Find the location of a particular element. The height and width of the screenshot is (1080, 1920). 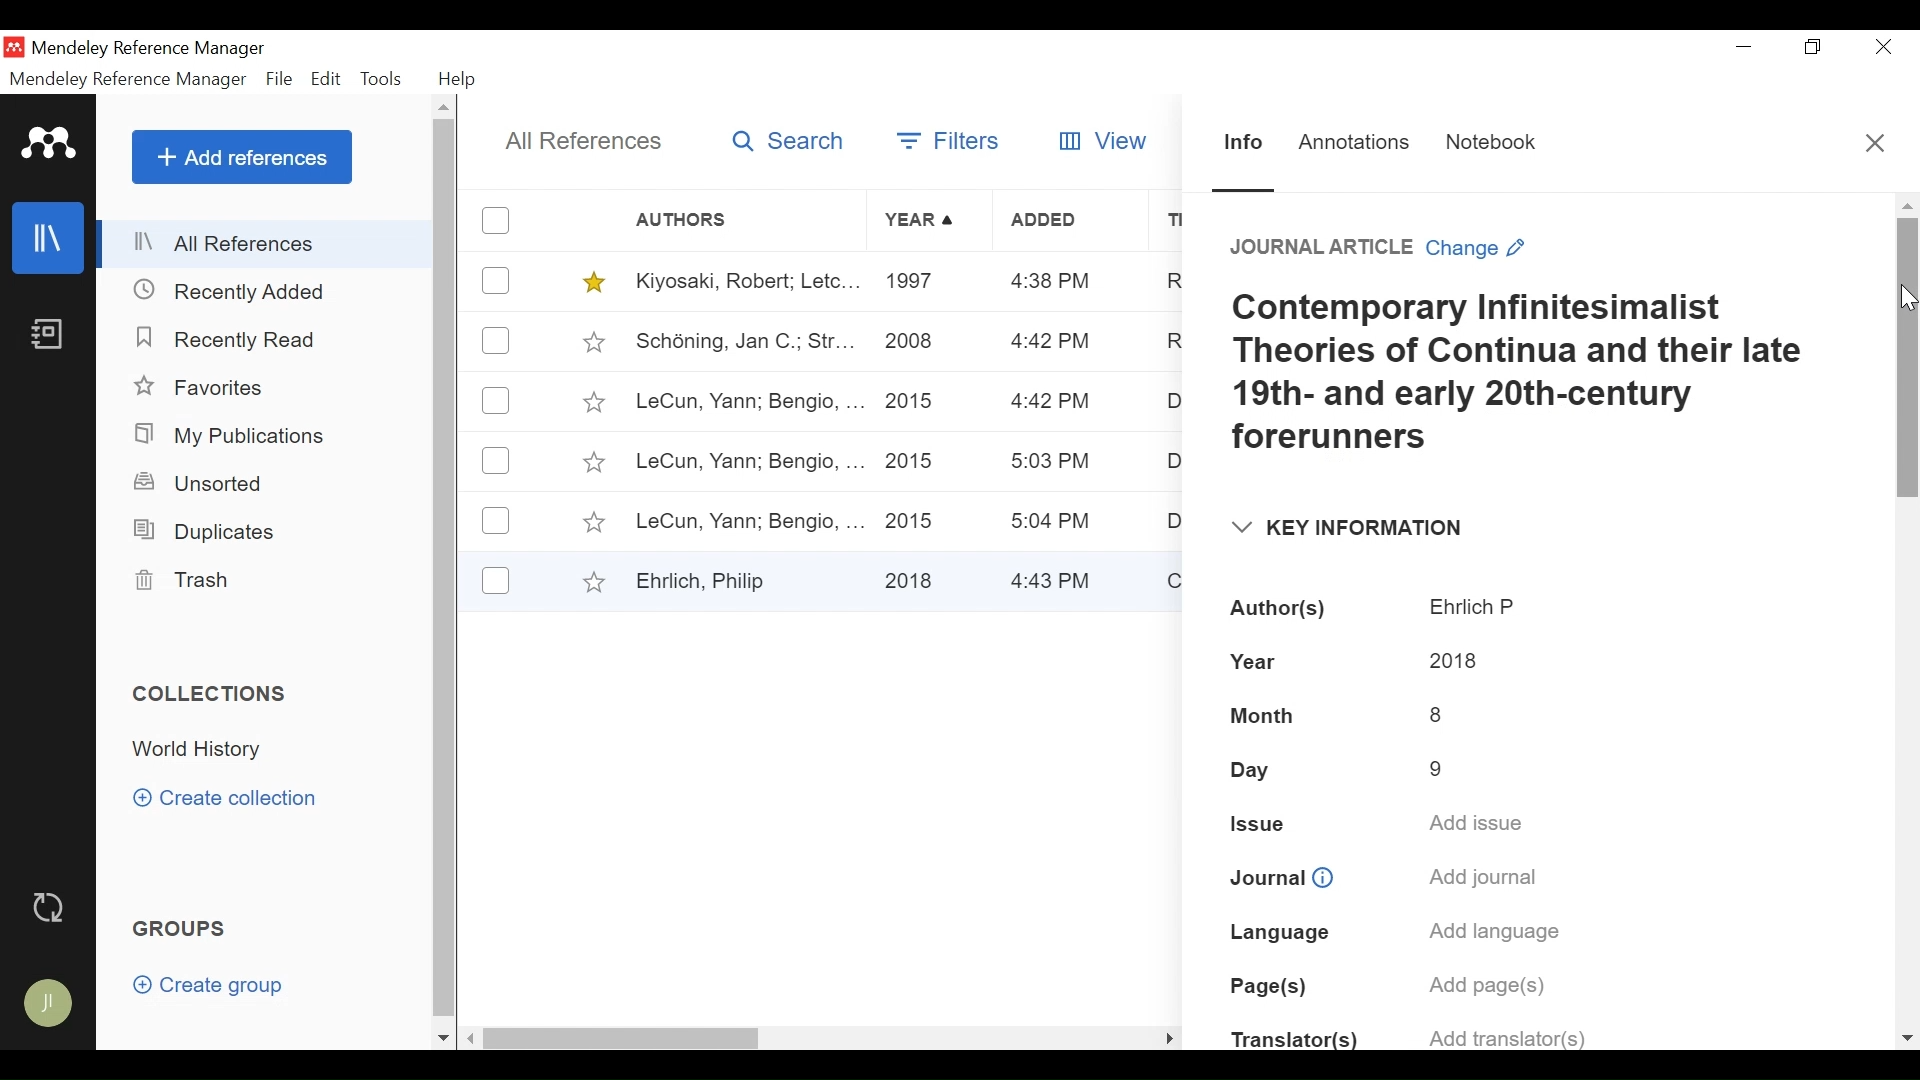

Language is located at coordinates (1277, 930).